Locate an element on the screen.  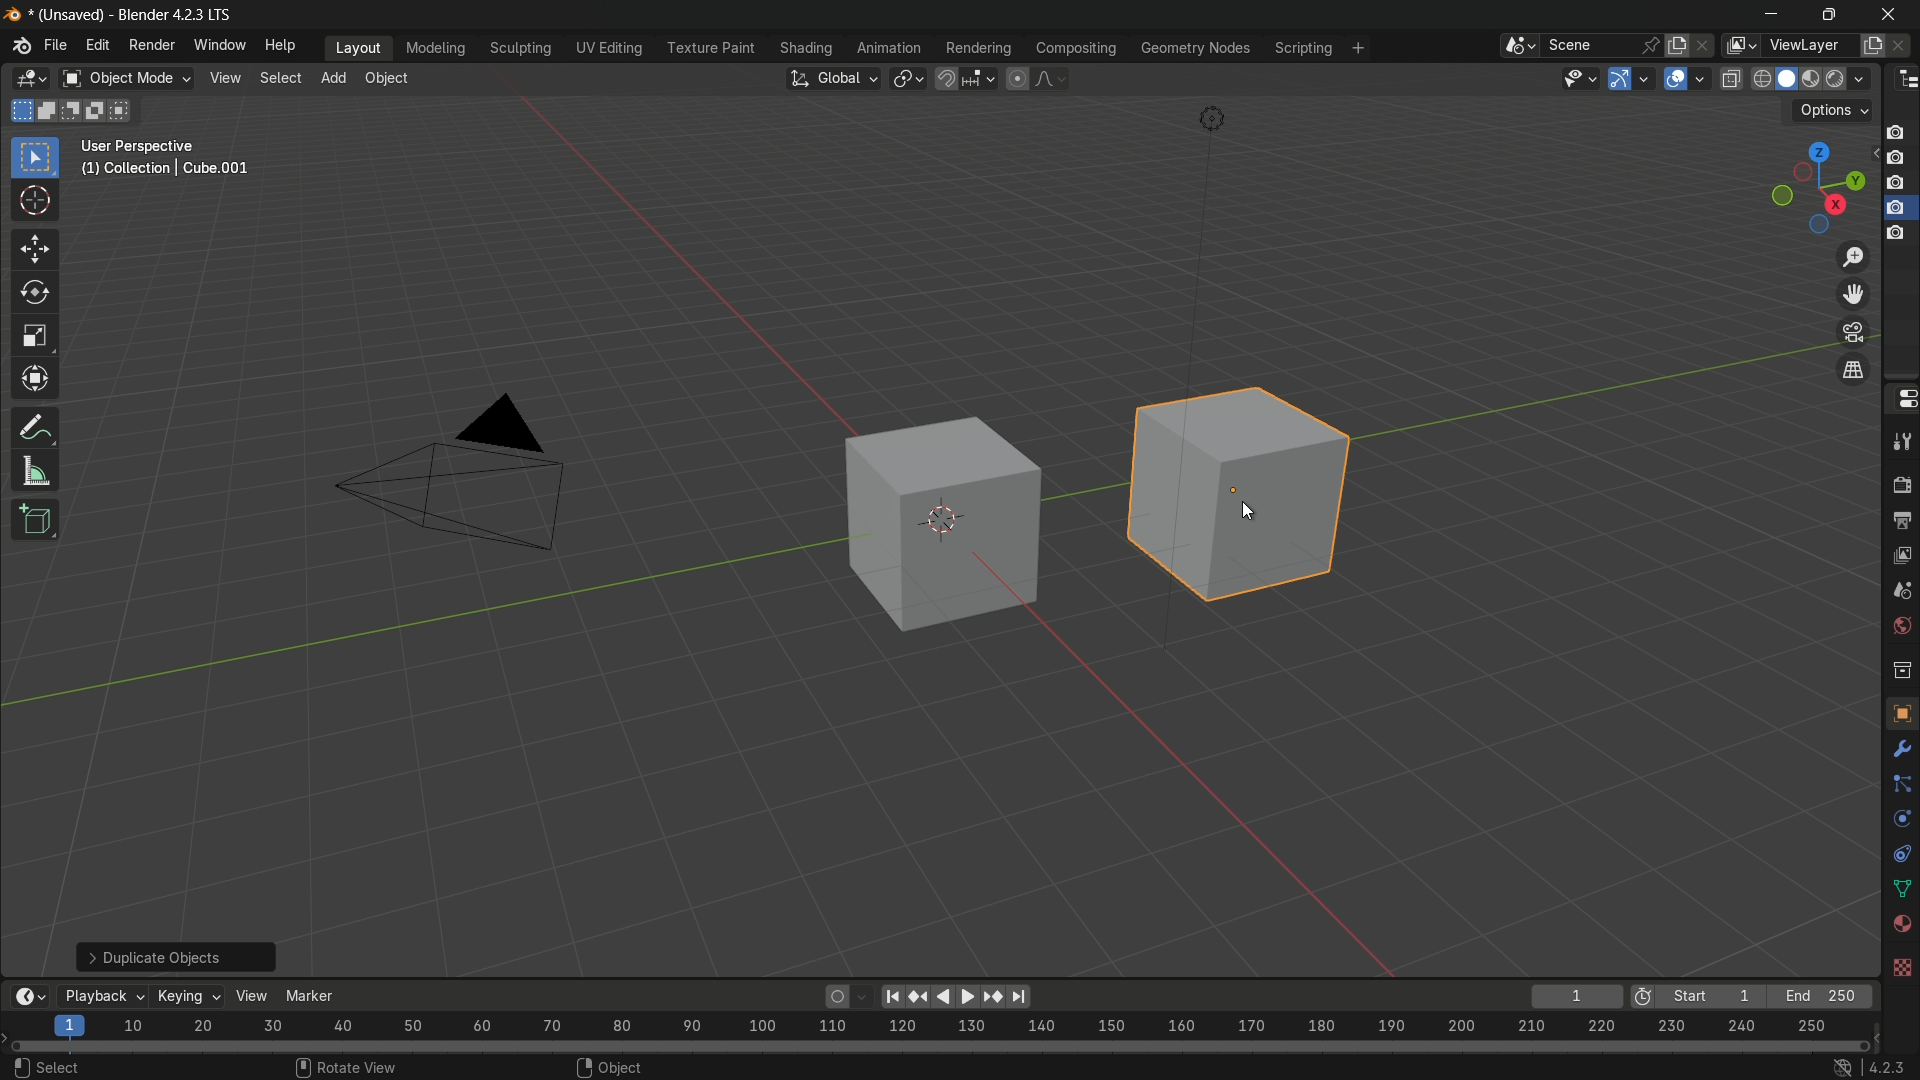
propotional editing object is located at coordinates (1018, 76).